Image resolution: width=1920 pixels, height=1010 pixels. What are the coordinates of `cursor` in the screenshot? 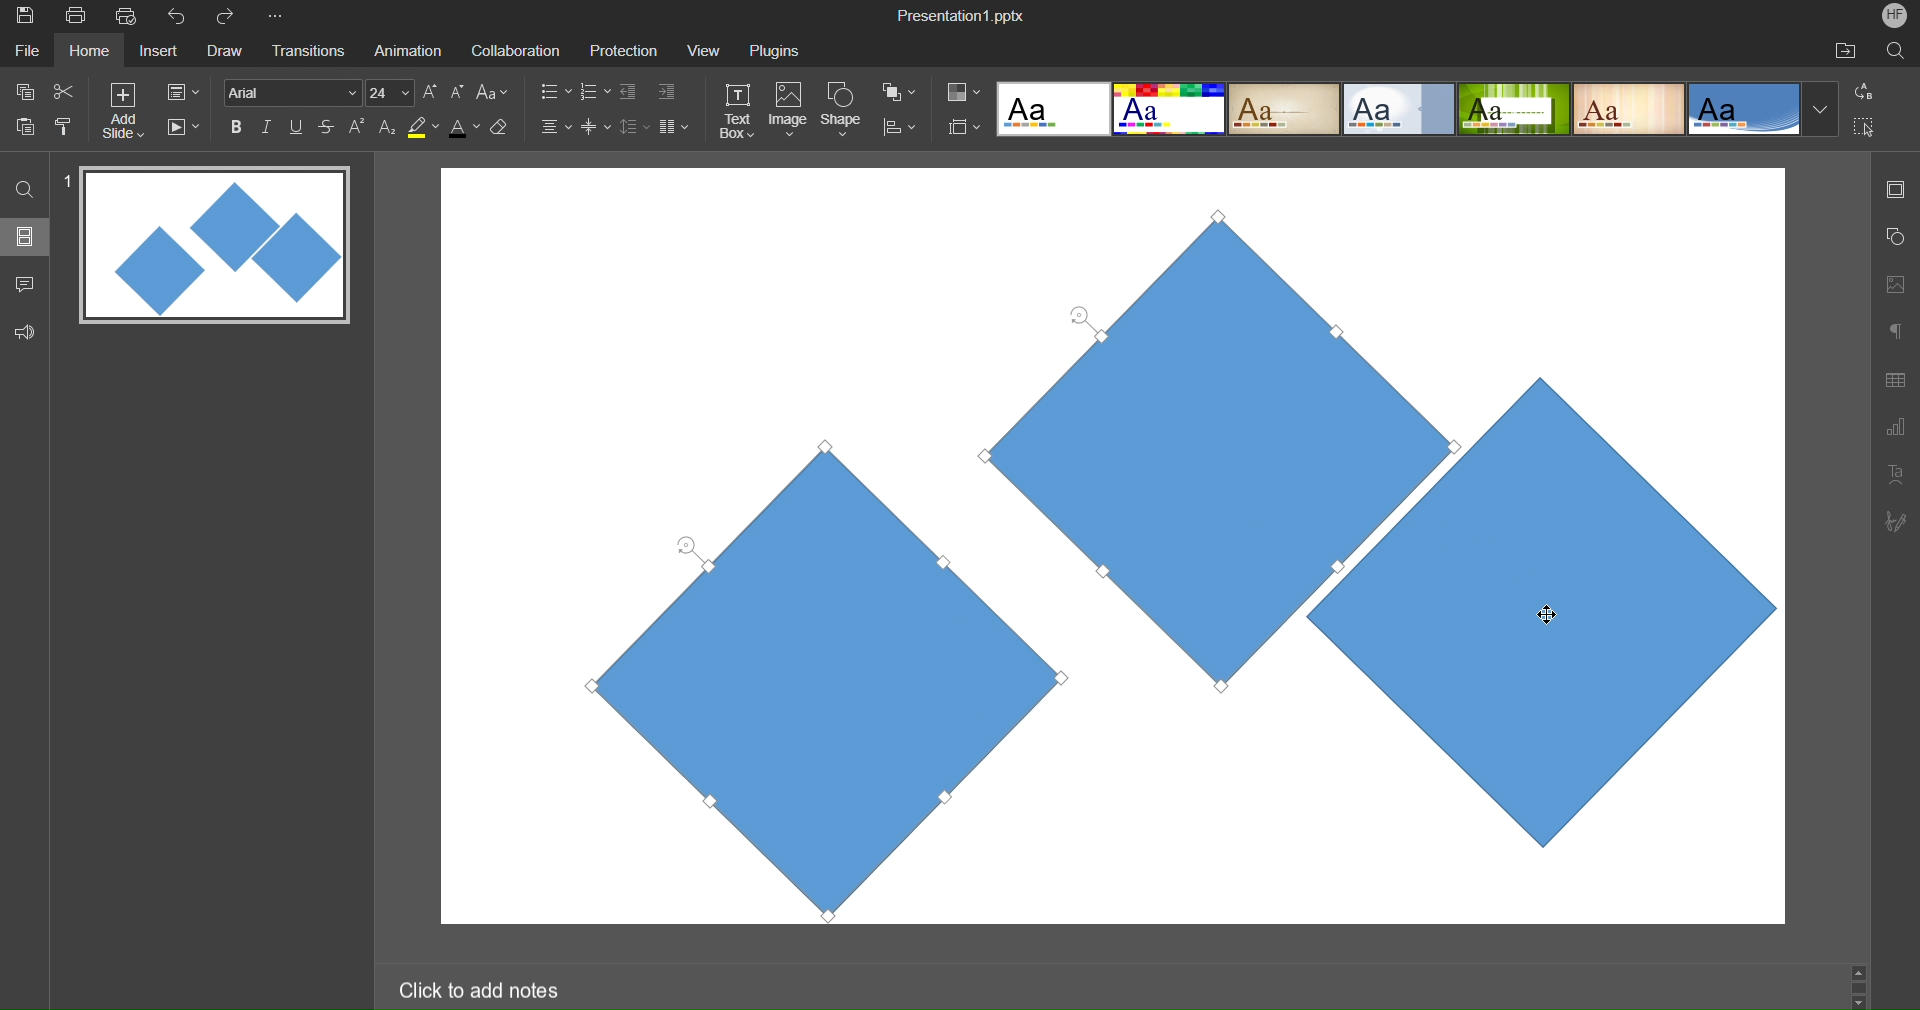 It's located at (1548, 616).